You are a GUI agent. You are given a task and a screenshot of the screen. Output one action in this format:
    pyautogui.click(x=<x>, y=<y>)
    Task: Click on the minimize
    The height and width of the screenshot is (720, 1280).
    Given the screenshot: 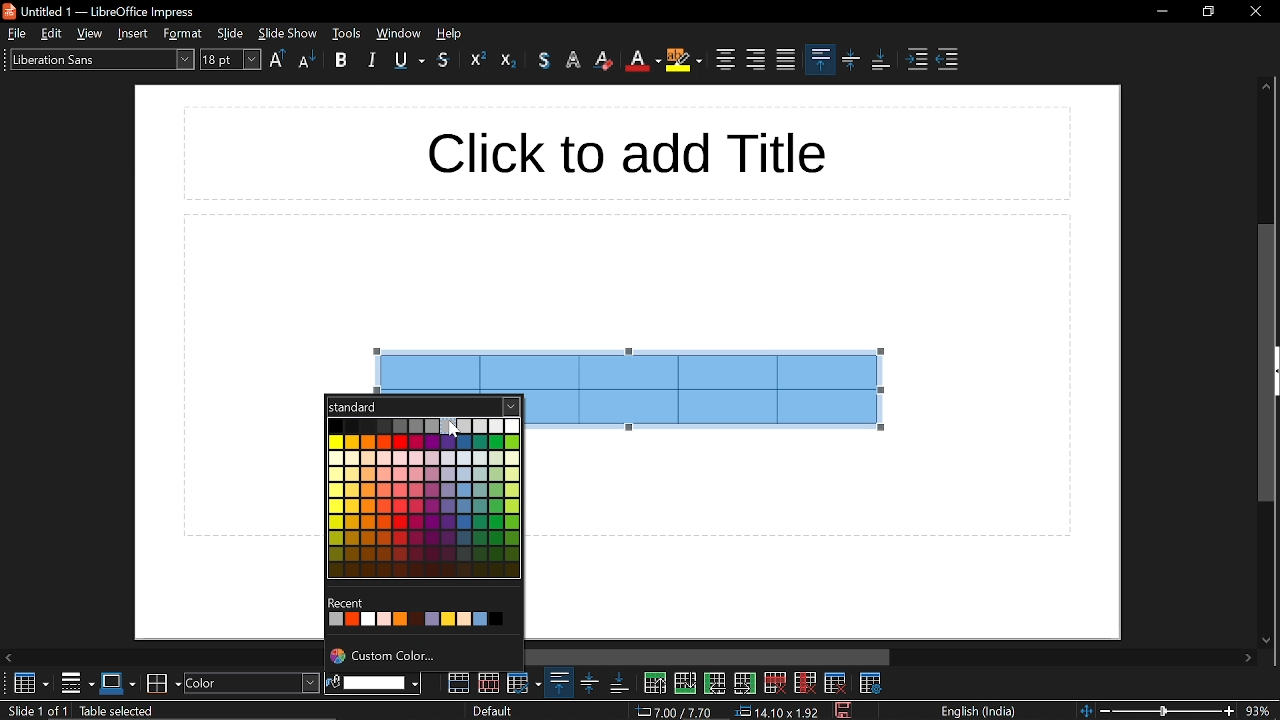 What is the action you would take?
    pyautogui.click(x=1162, y=12)
    